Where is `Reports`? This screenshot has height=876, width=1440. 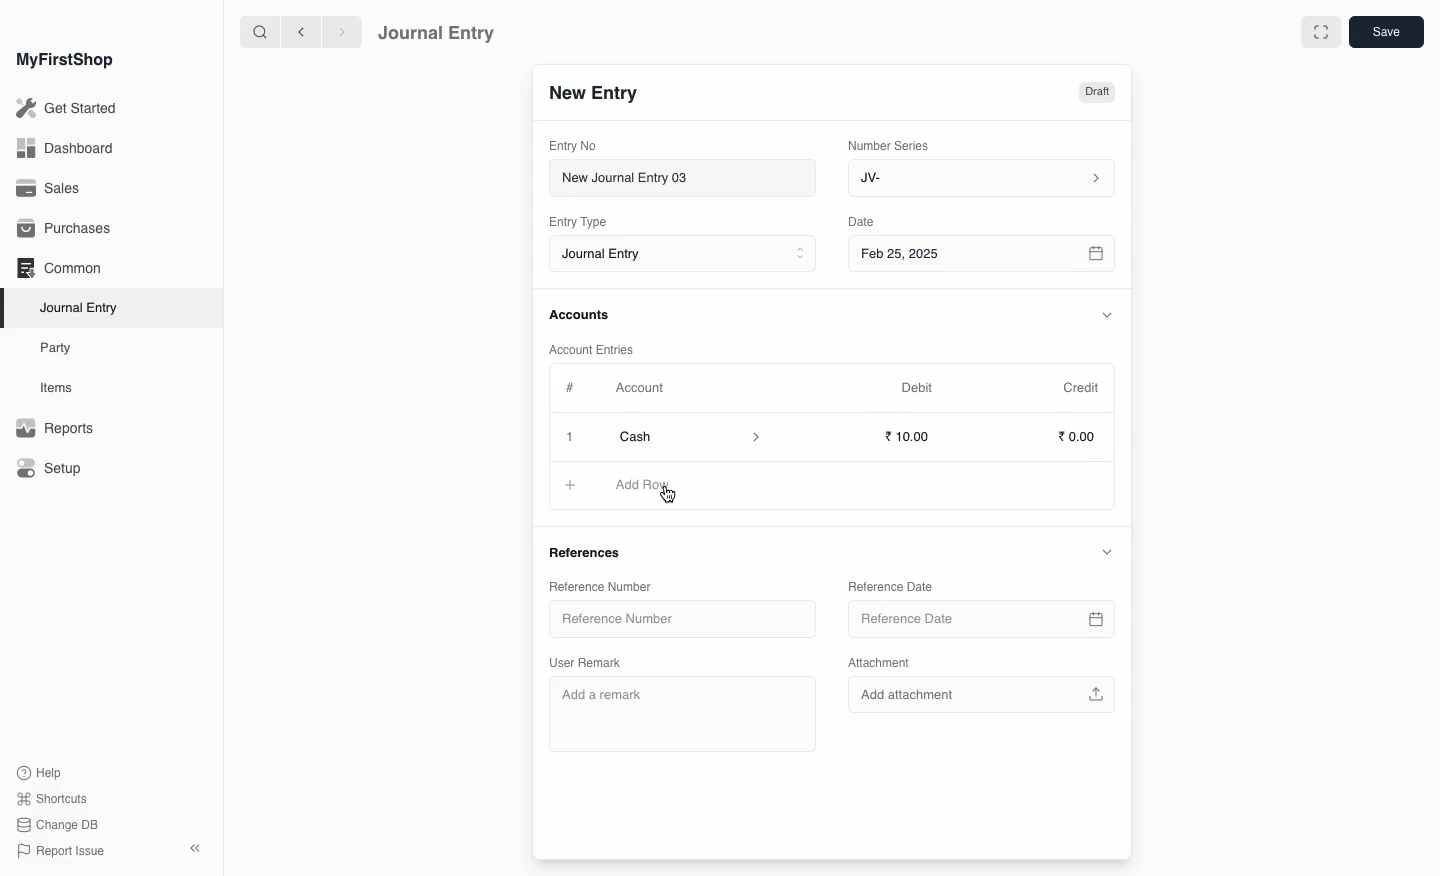 Reports is located at coordinates (54, 429).